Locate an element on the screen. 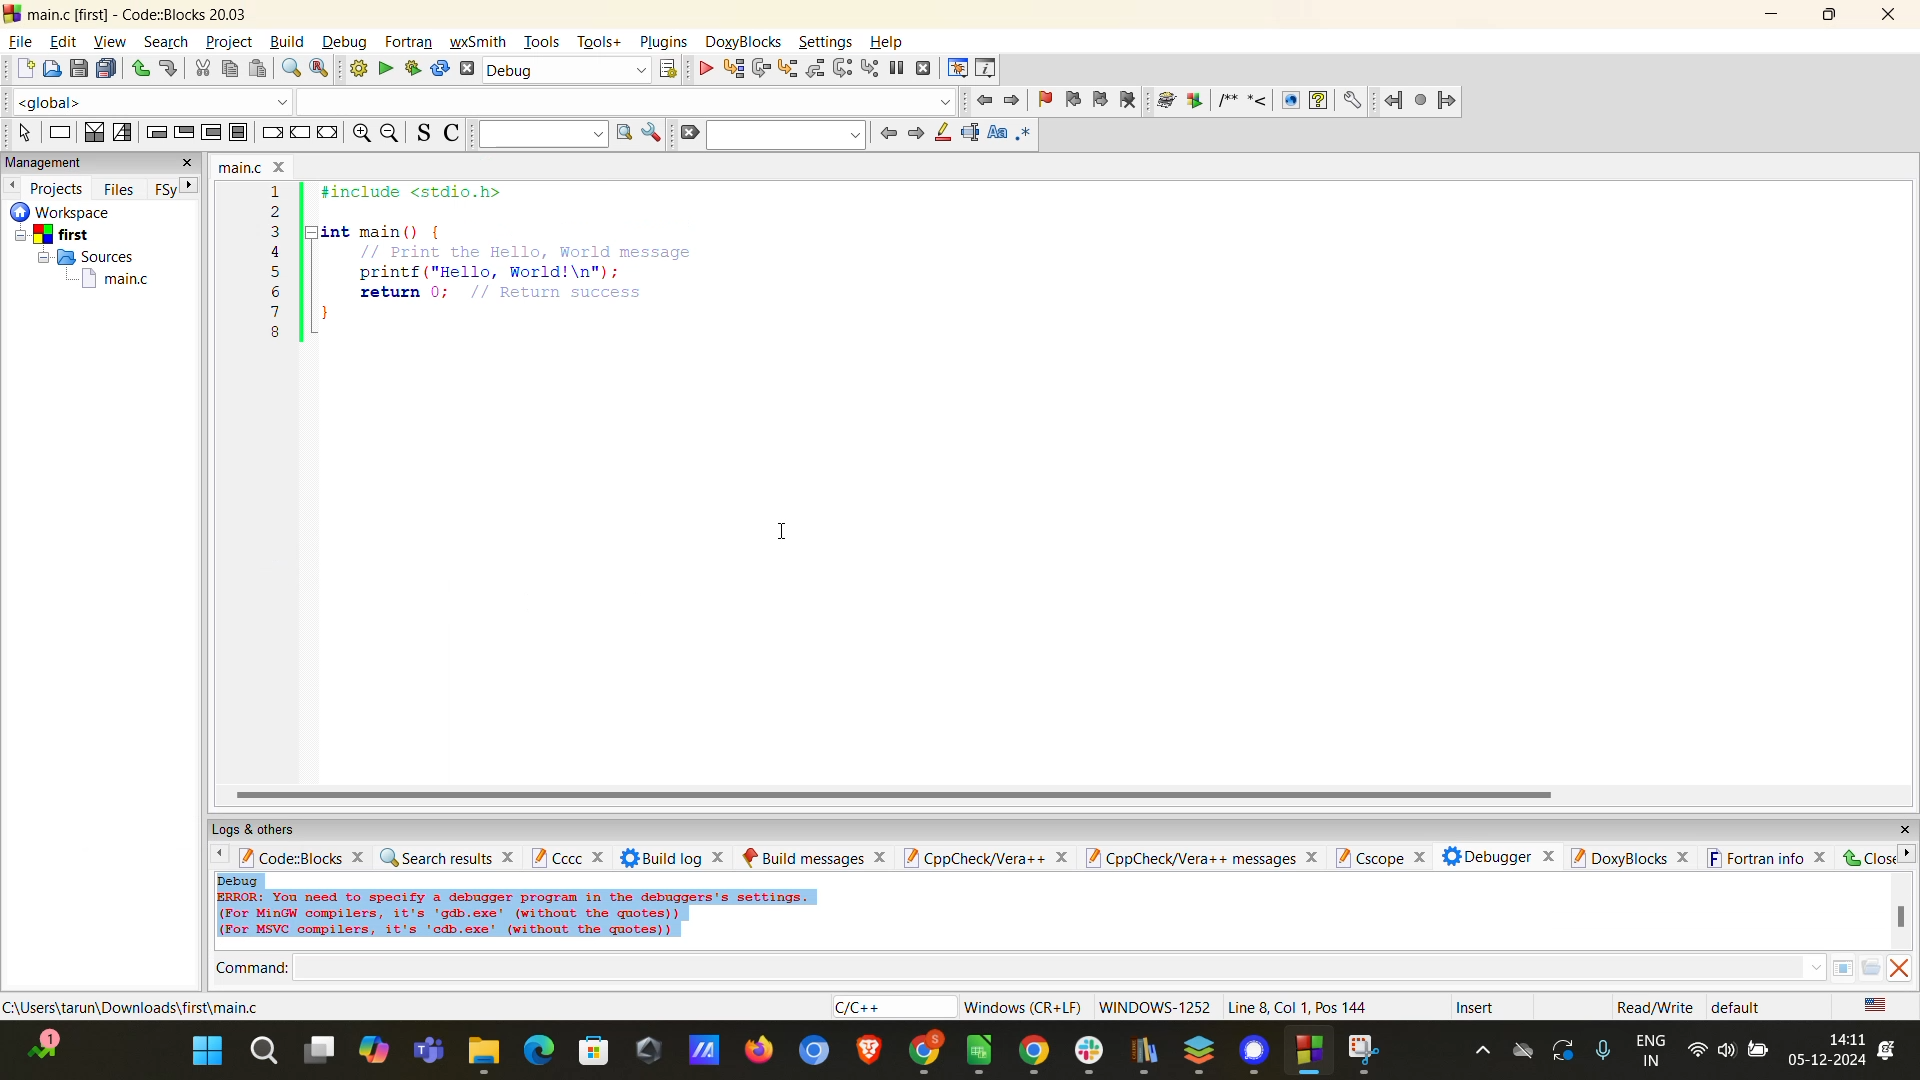 Image resolution: width=1920 pixels, height=1080 pixels. cppcheck/vera++ is located at coordinates (985, 854).